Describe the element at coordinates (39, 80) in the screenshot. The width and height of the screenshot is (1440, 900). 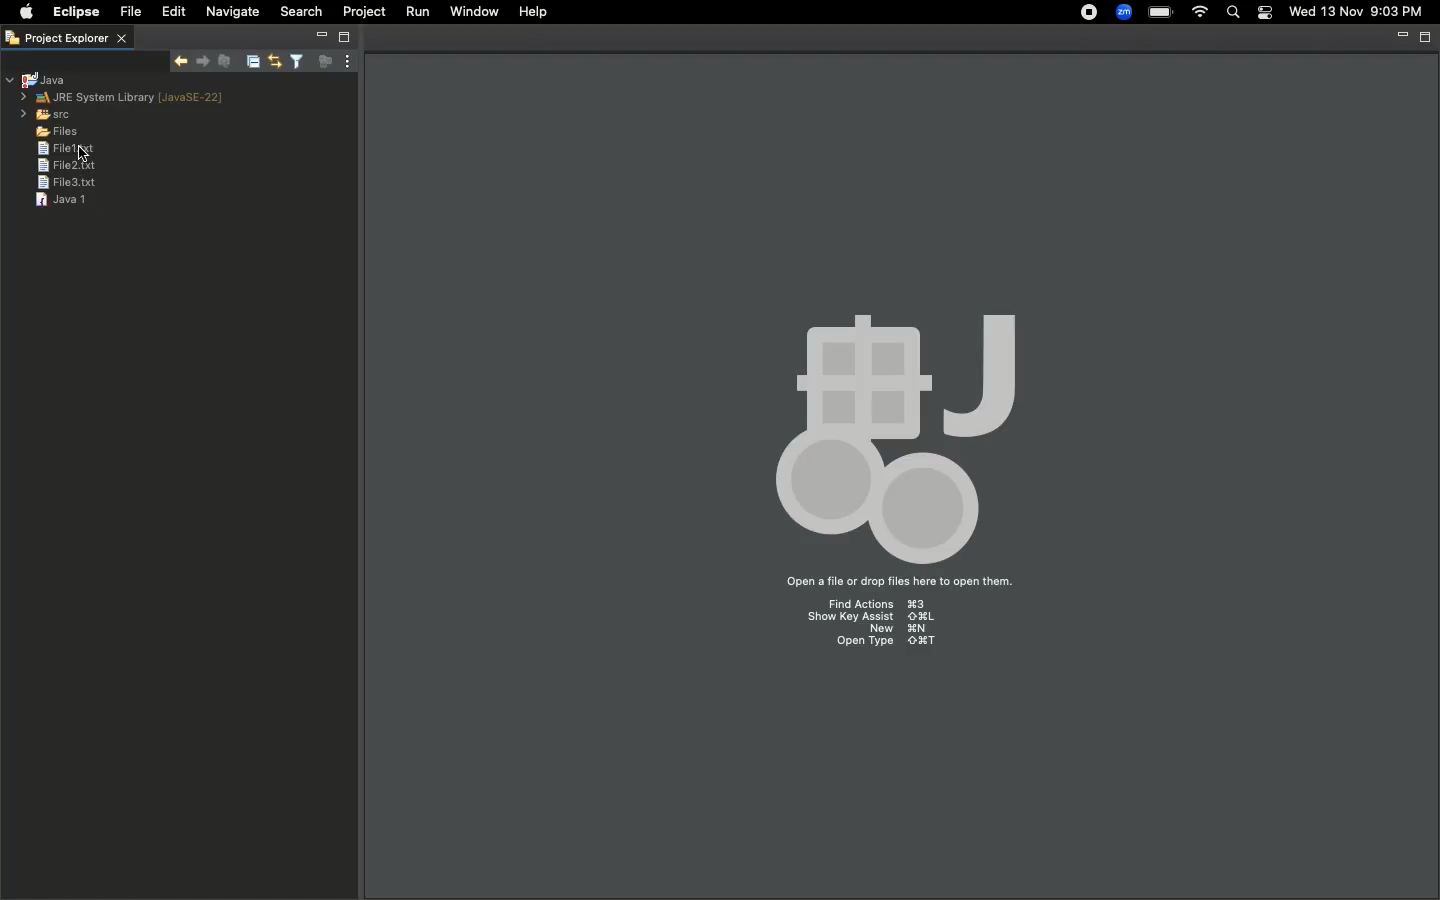
I see `Java` at that location.